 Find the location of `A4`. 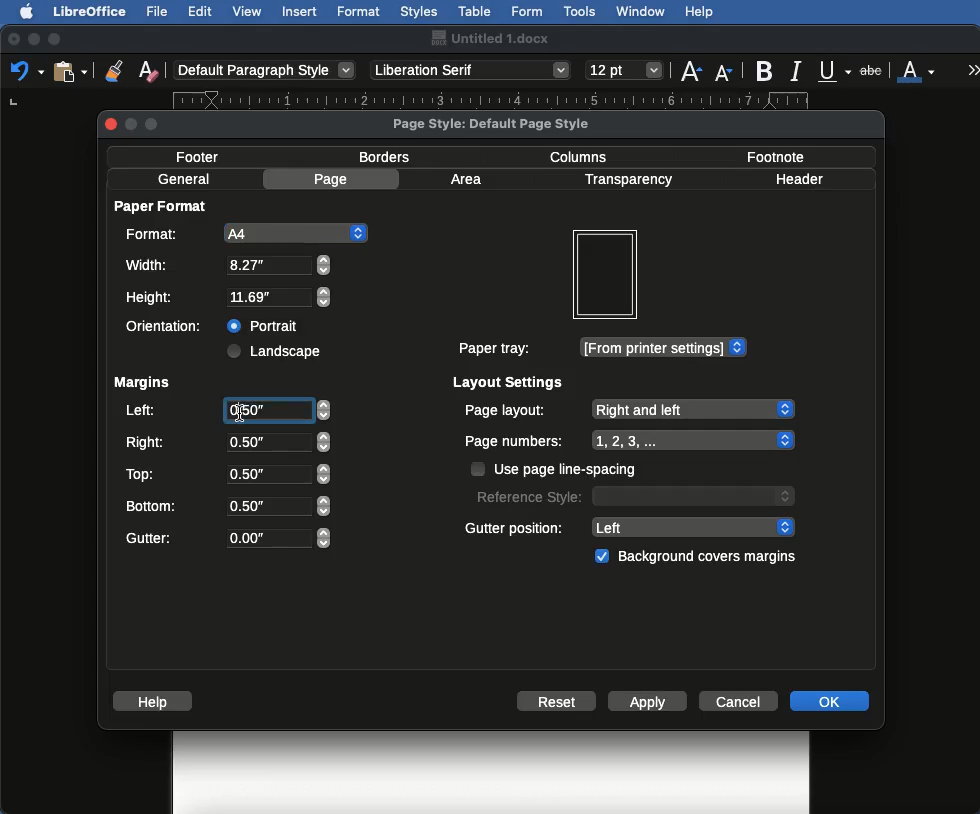

A4 is located at coordinates (243, 233).